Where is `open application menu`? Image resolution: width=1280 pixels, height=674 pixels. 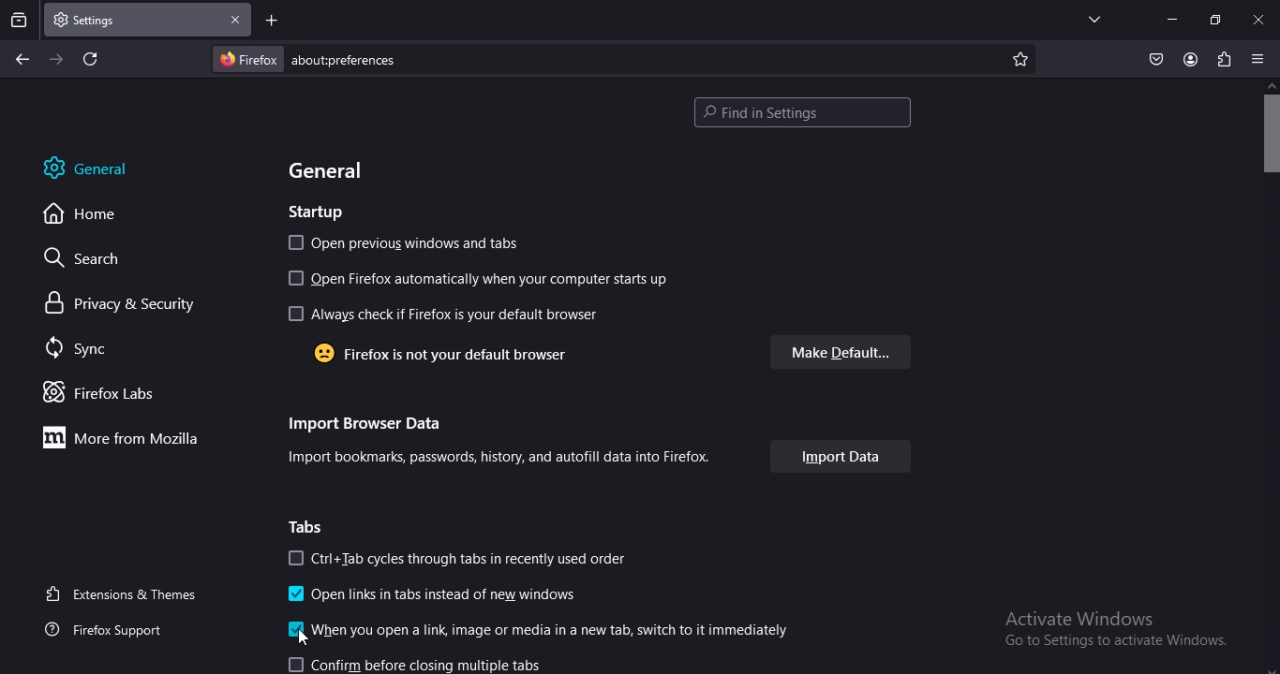
open application menu is located at coordinates (1258, 57).